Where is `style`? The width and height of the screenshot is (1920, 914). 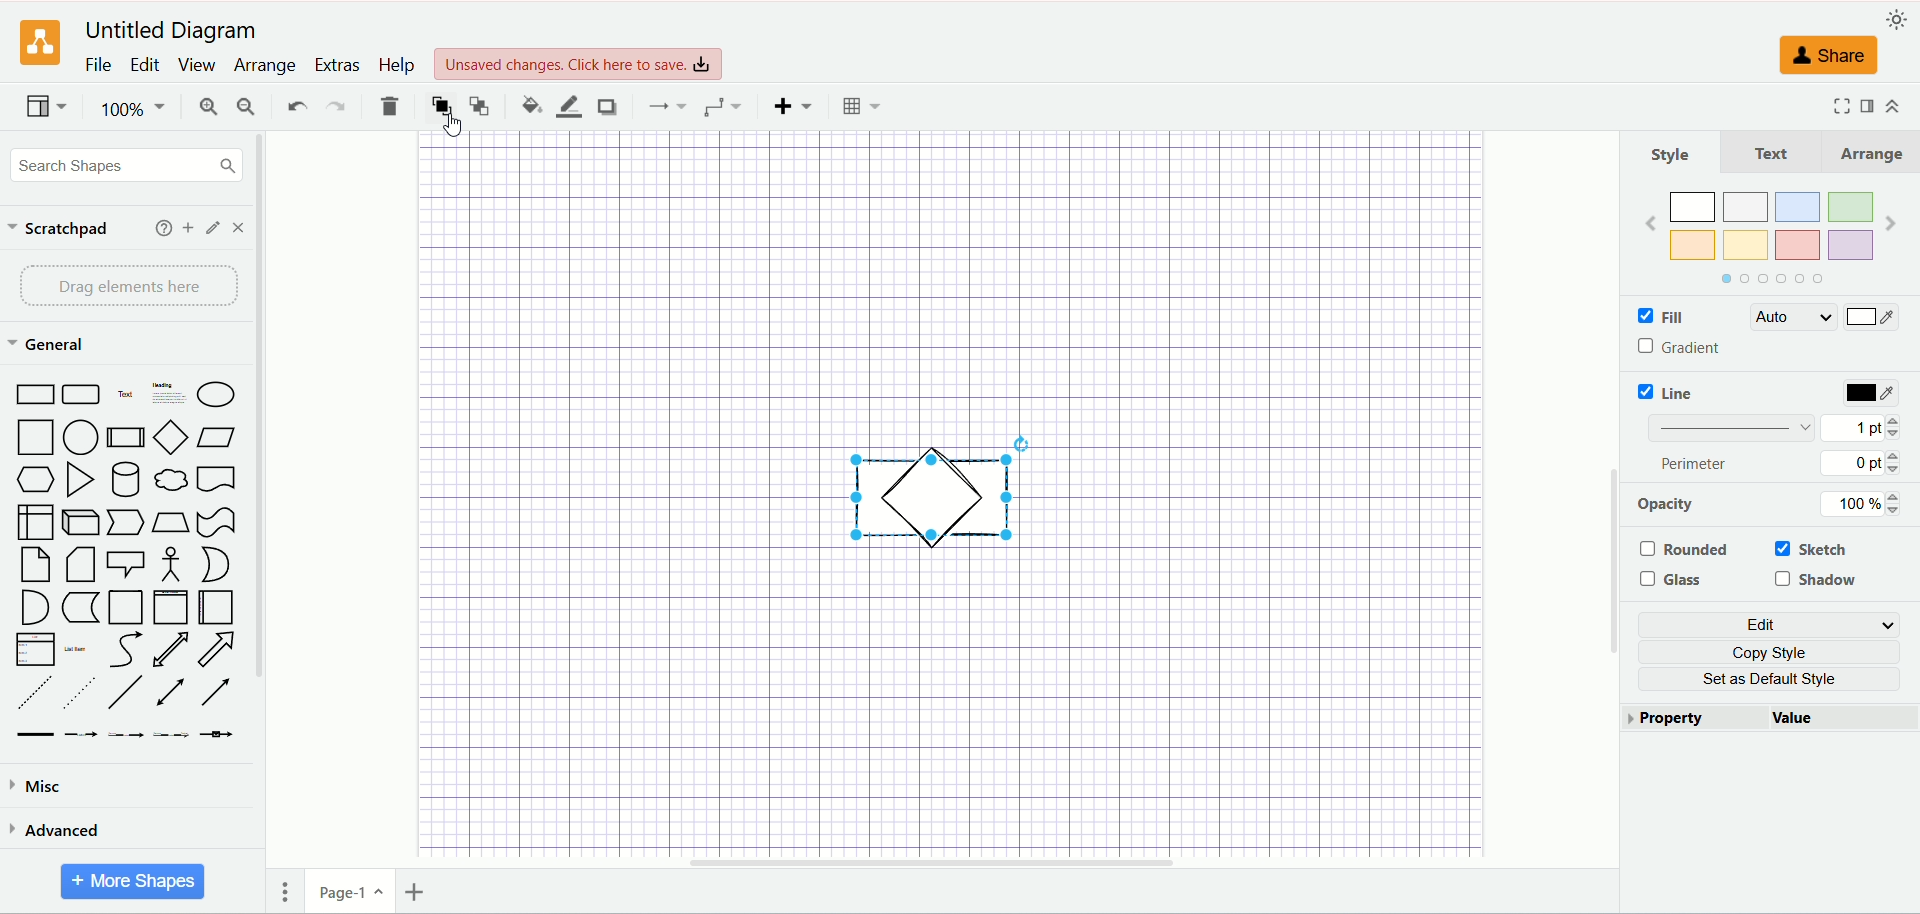 style is located at coordinates (1672, 152).